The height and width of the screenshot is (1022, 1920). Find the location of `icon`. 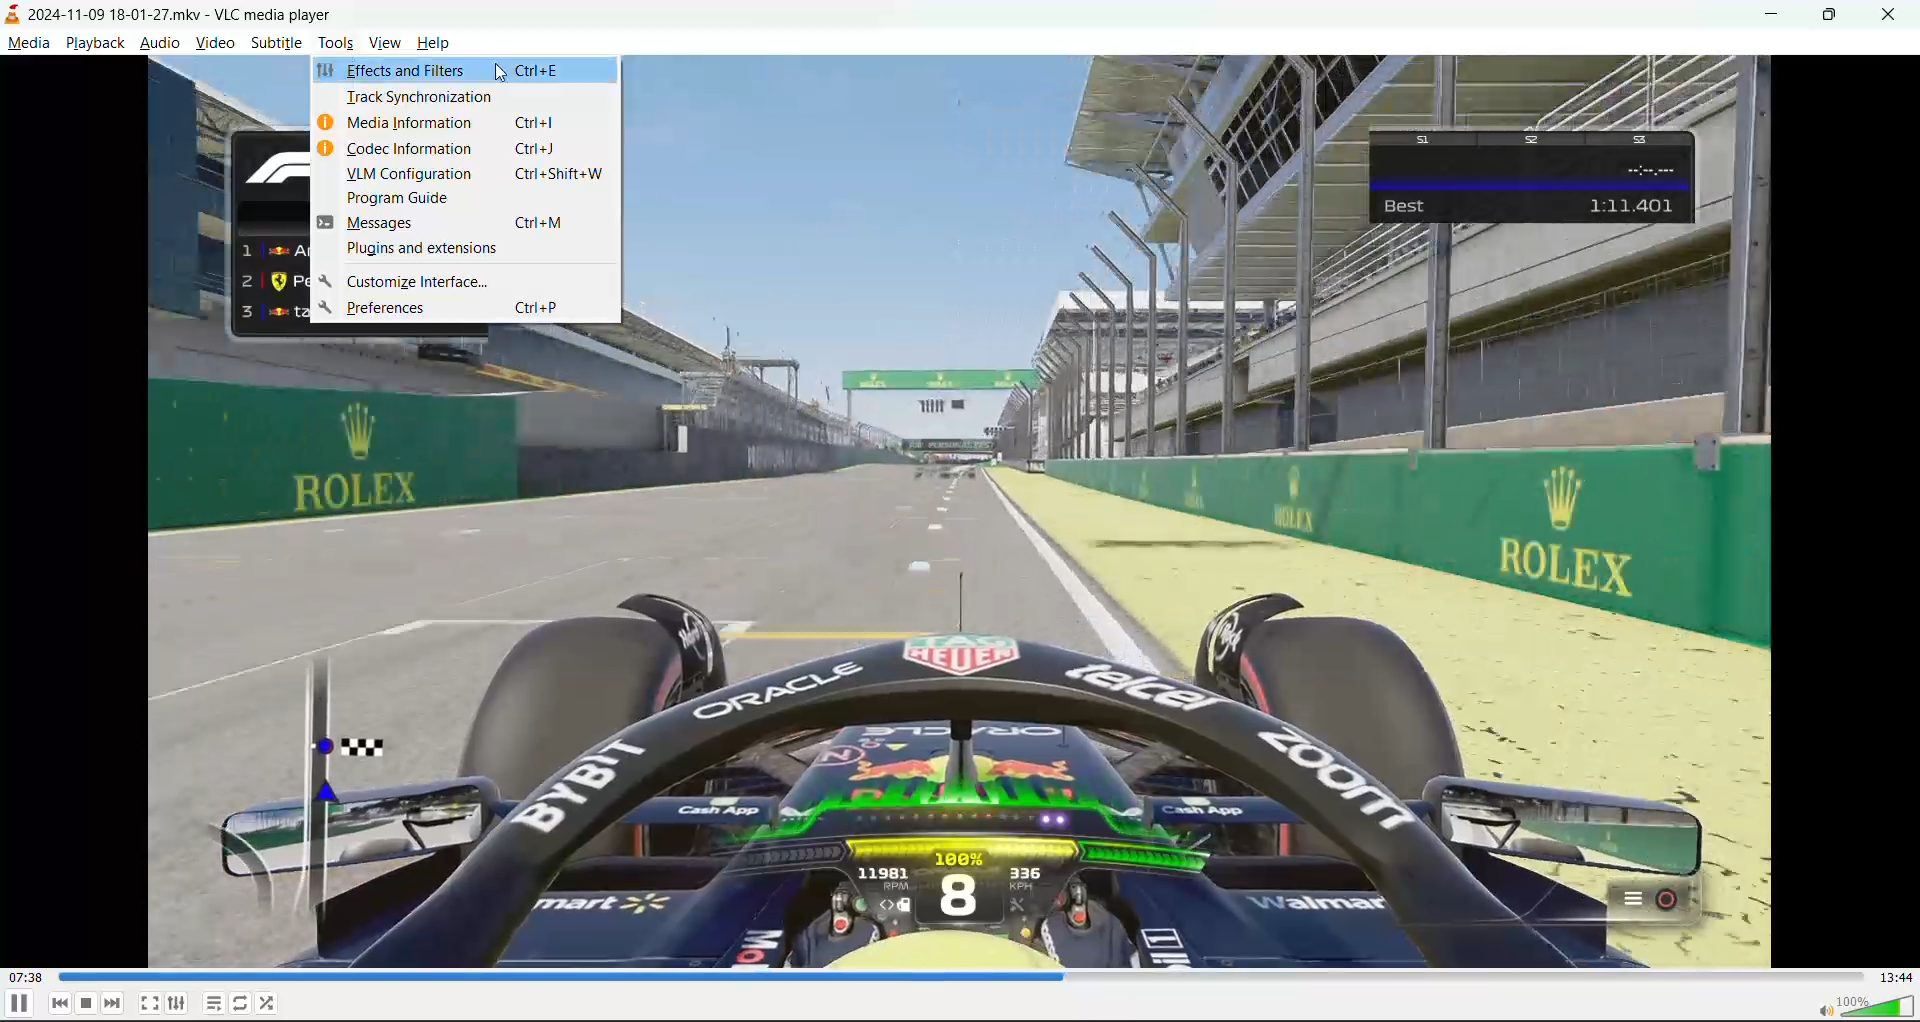

icon is located at coordinates (327, 308).